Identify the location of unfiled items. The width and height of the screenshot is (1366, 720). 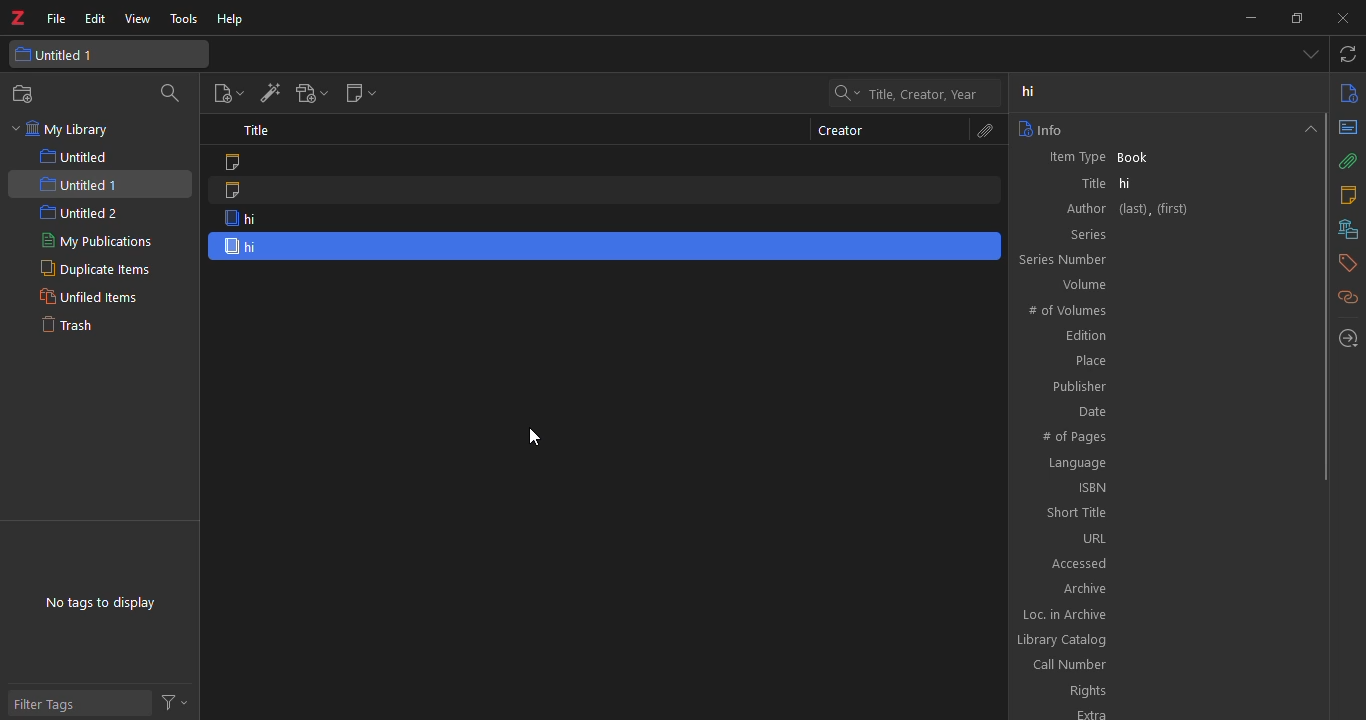
(87, 298).